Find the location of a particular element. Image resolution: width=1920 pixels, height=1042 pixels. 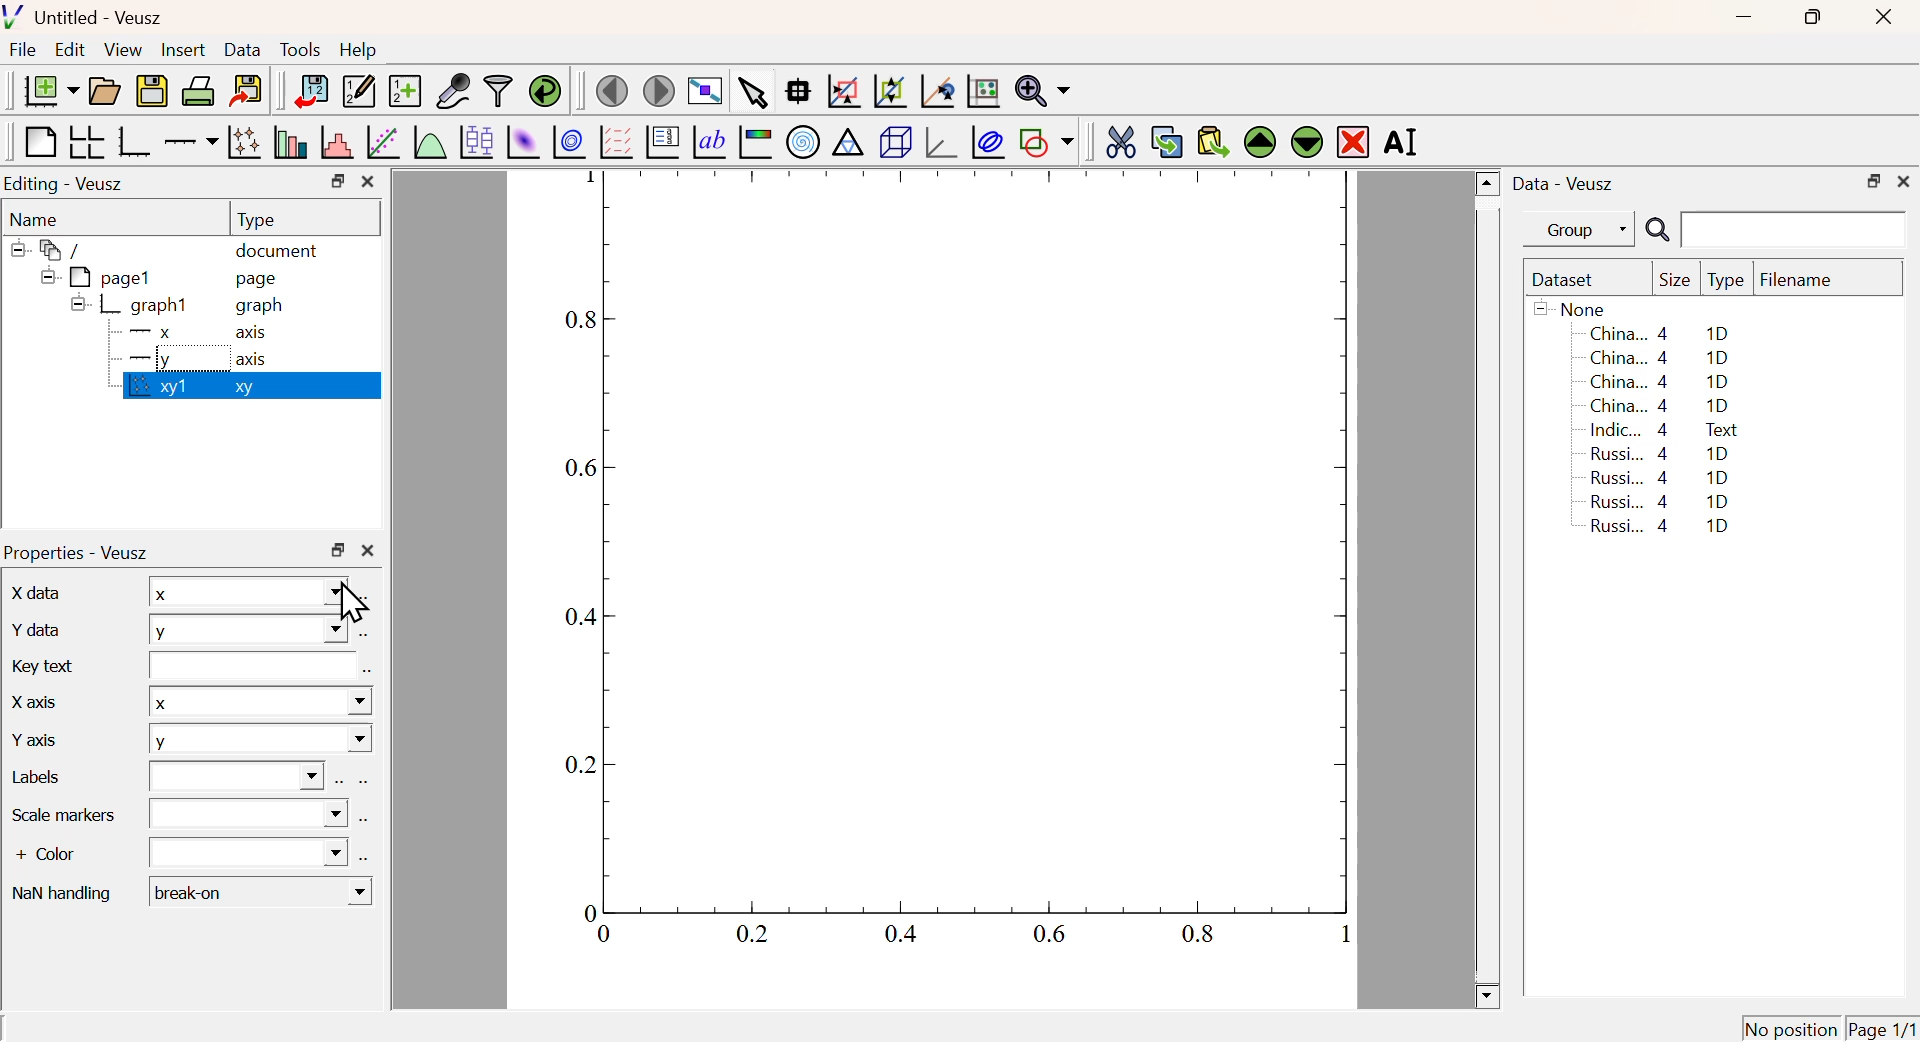

graph1 is located at coordinates (132, 304).